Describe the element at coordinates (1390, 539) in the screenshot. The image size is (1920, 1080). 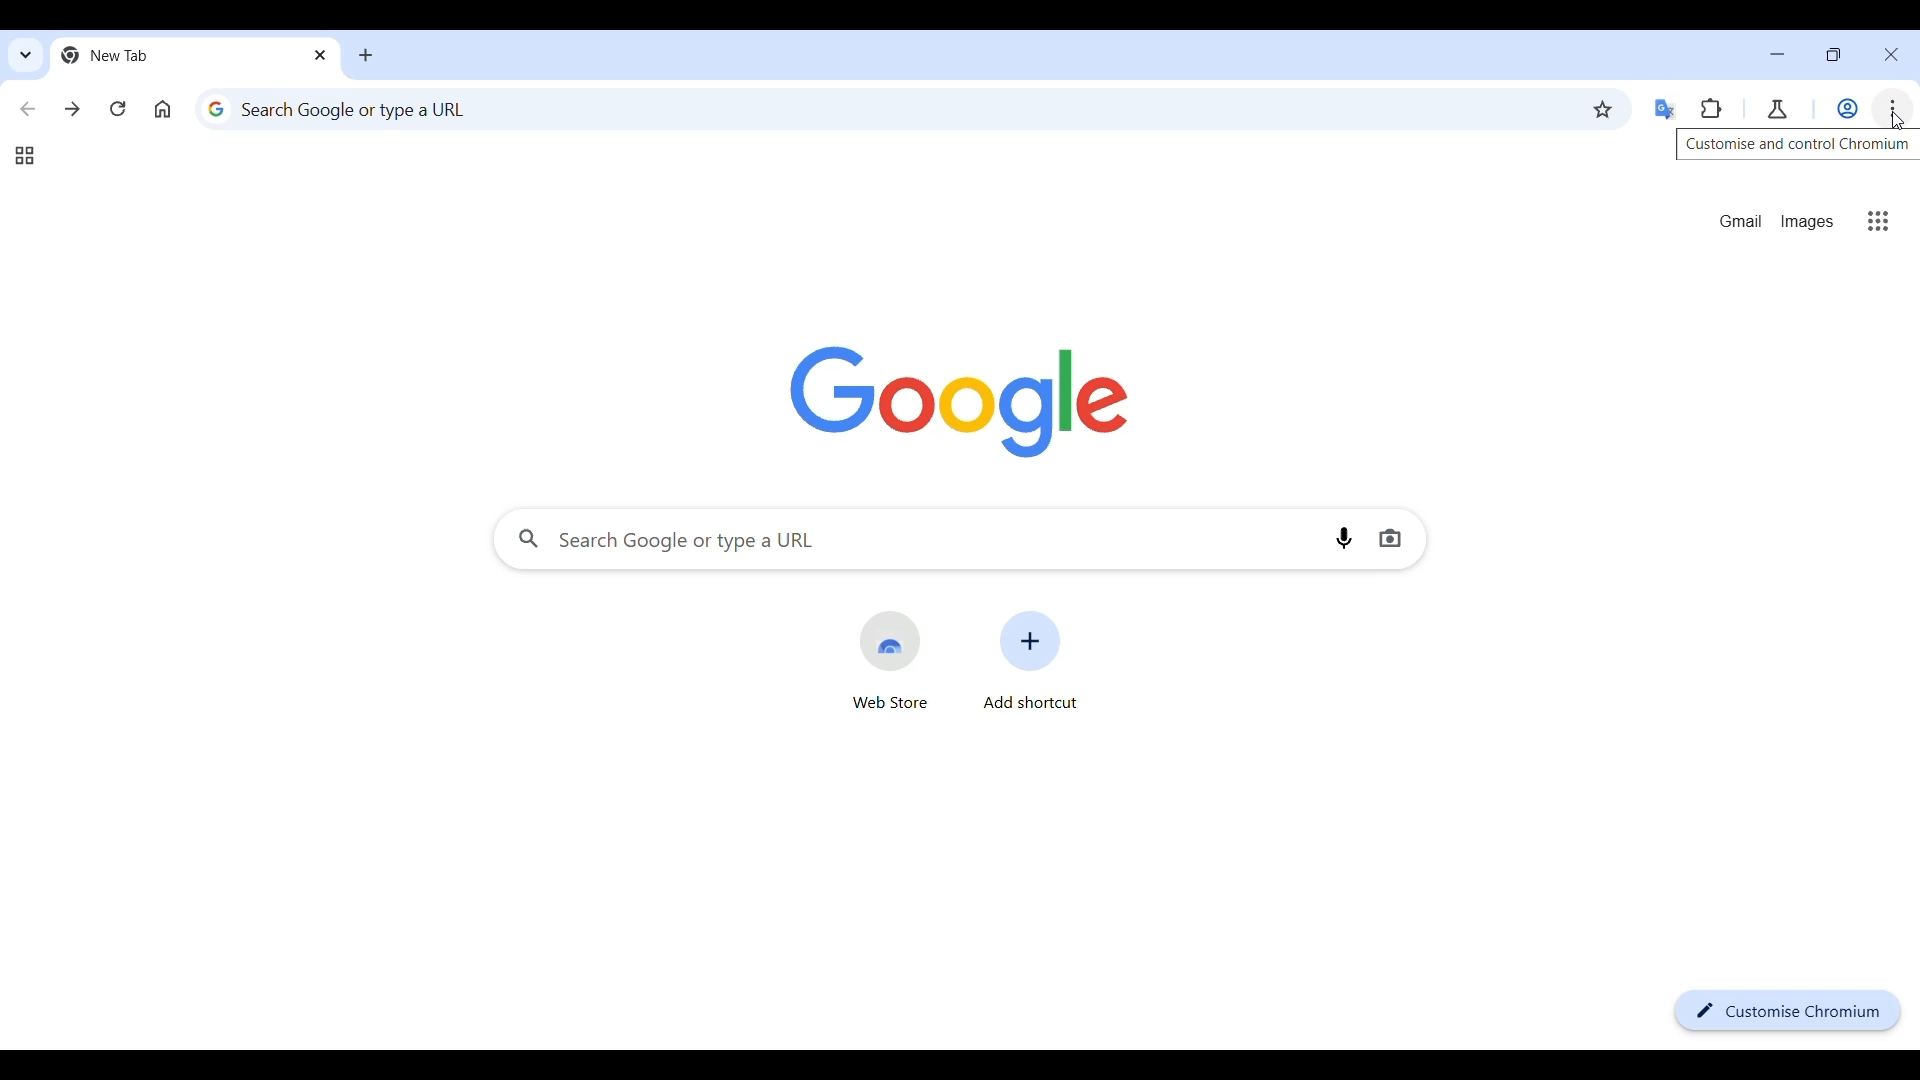
I see `Search by images` at that location.